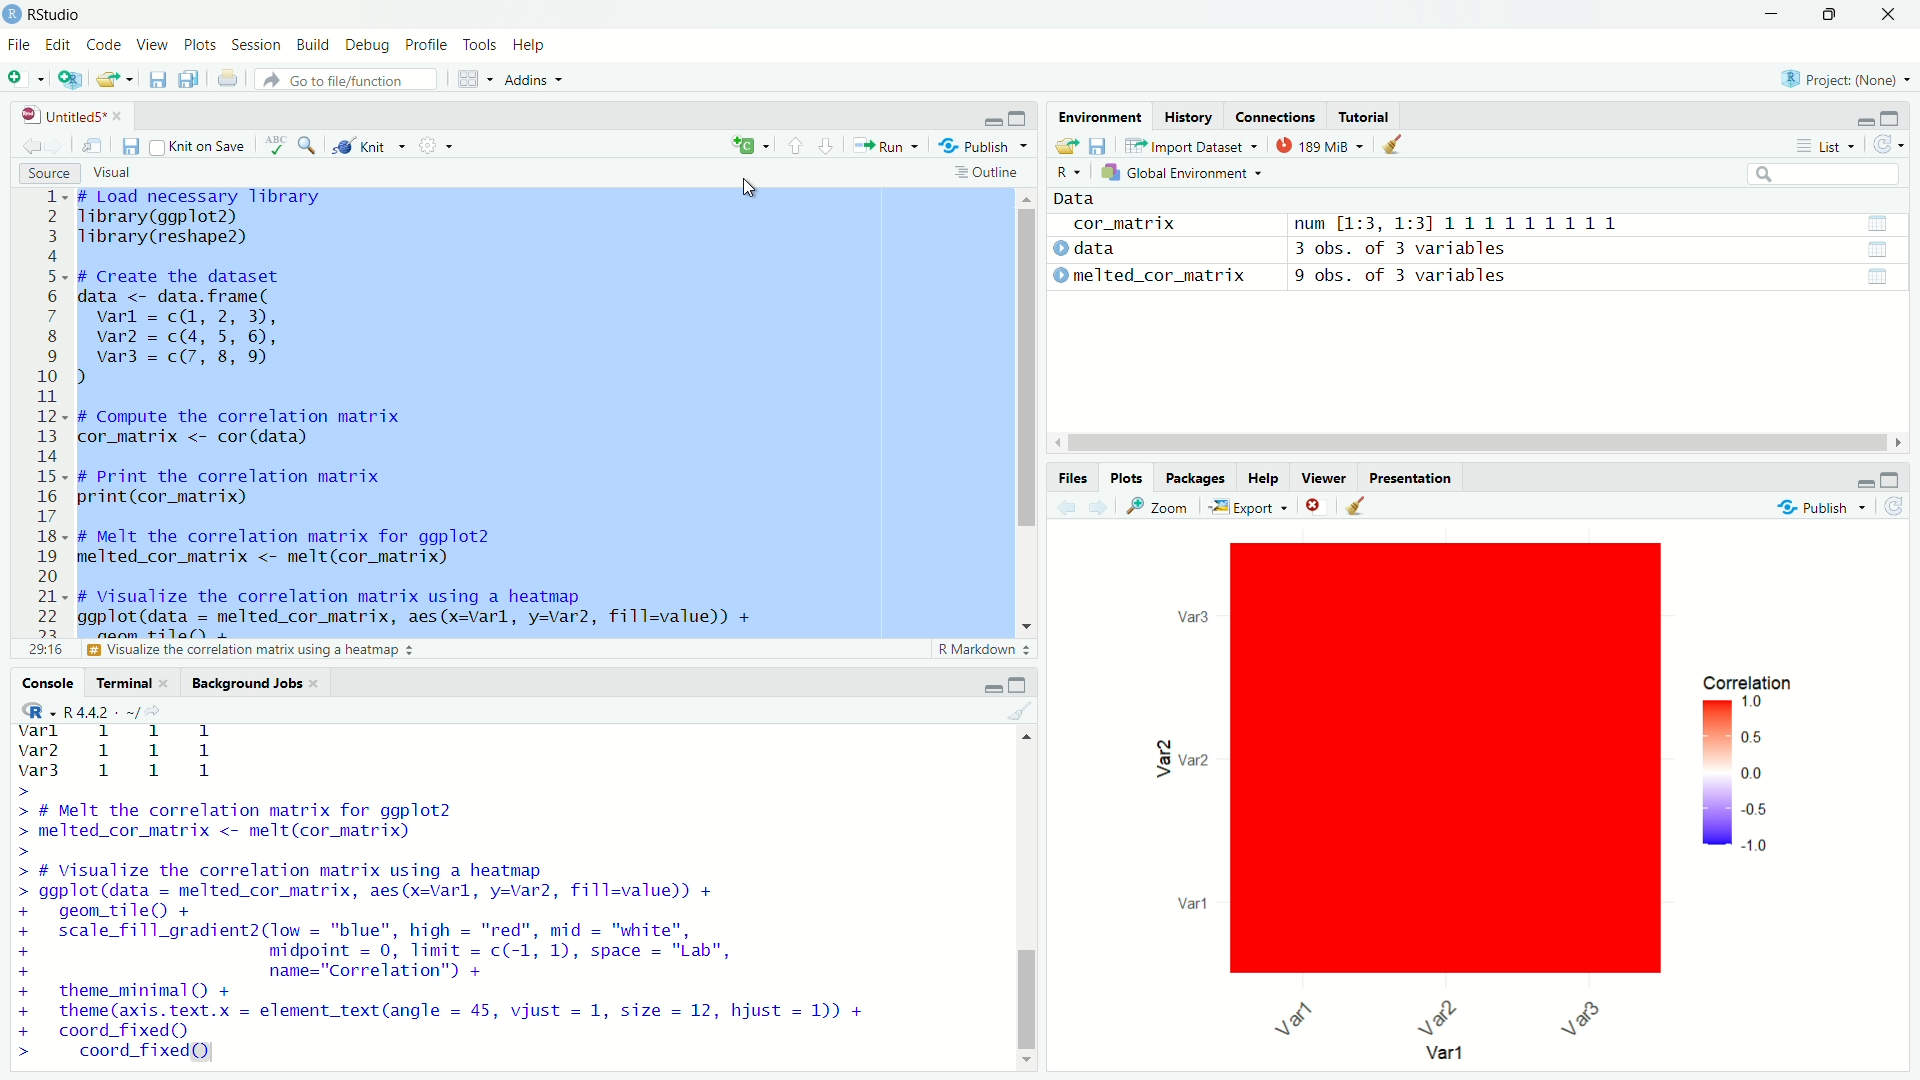 This screenshot has height=1080, width=1920. Describe the element at coordinates (274, 145) in the screenshot. I see `spelling check` at that location.